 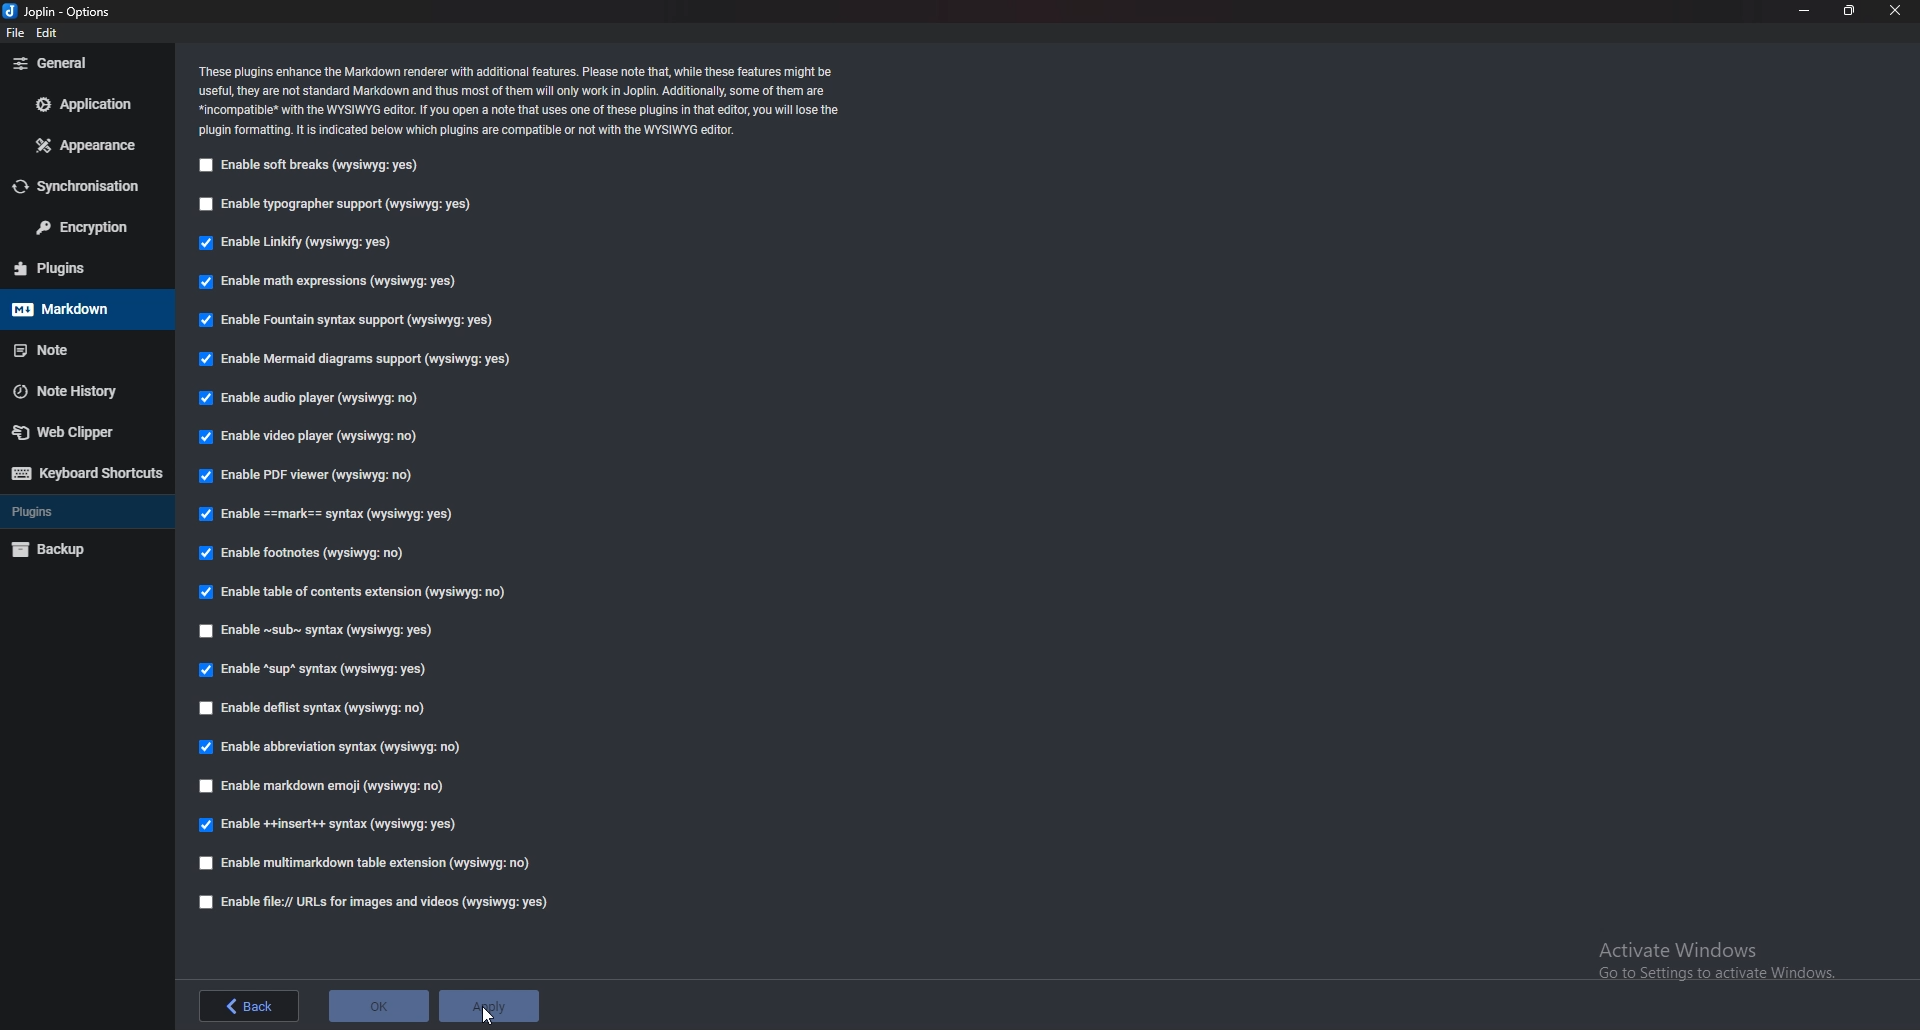 I want to click on back, so click(x=246, y=1007).